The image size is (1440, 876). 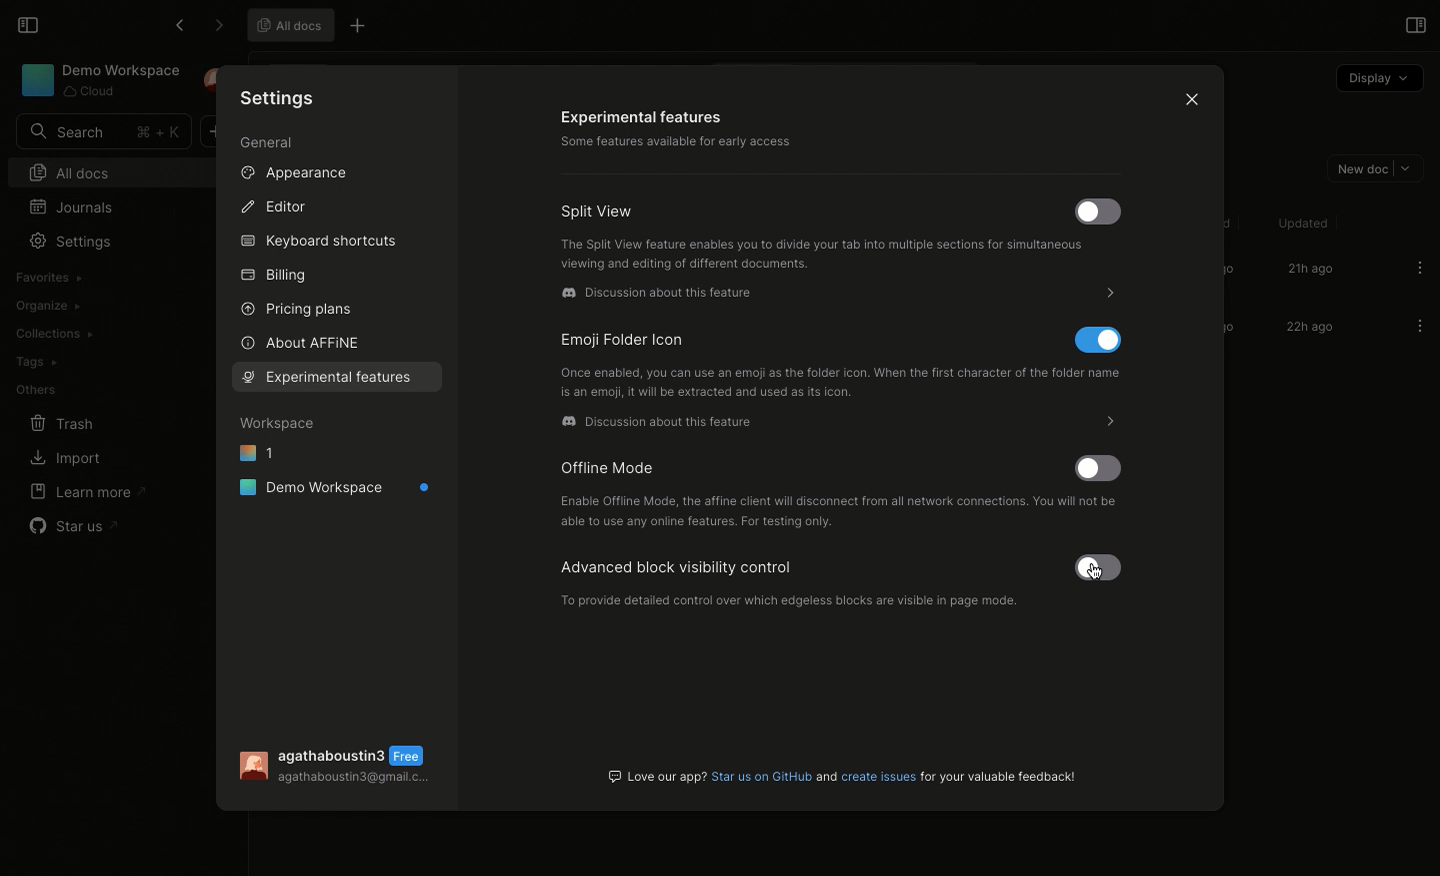 What do you see at coordinates (1300, 223) in the screenshot?
I see `Updated` at bounding box center [1300, 223].